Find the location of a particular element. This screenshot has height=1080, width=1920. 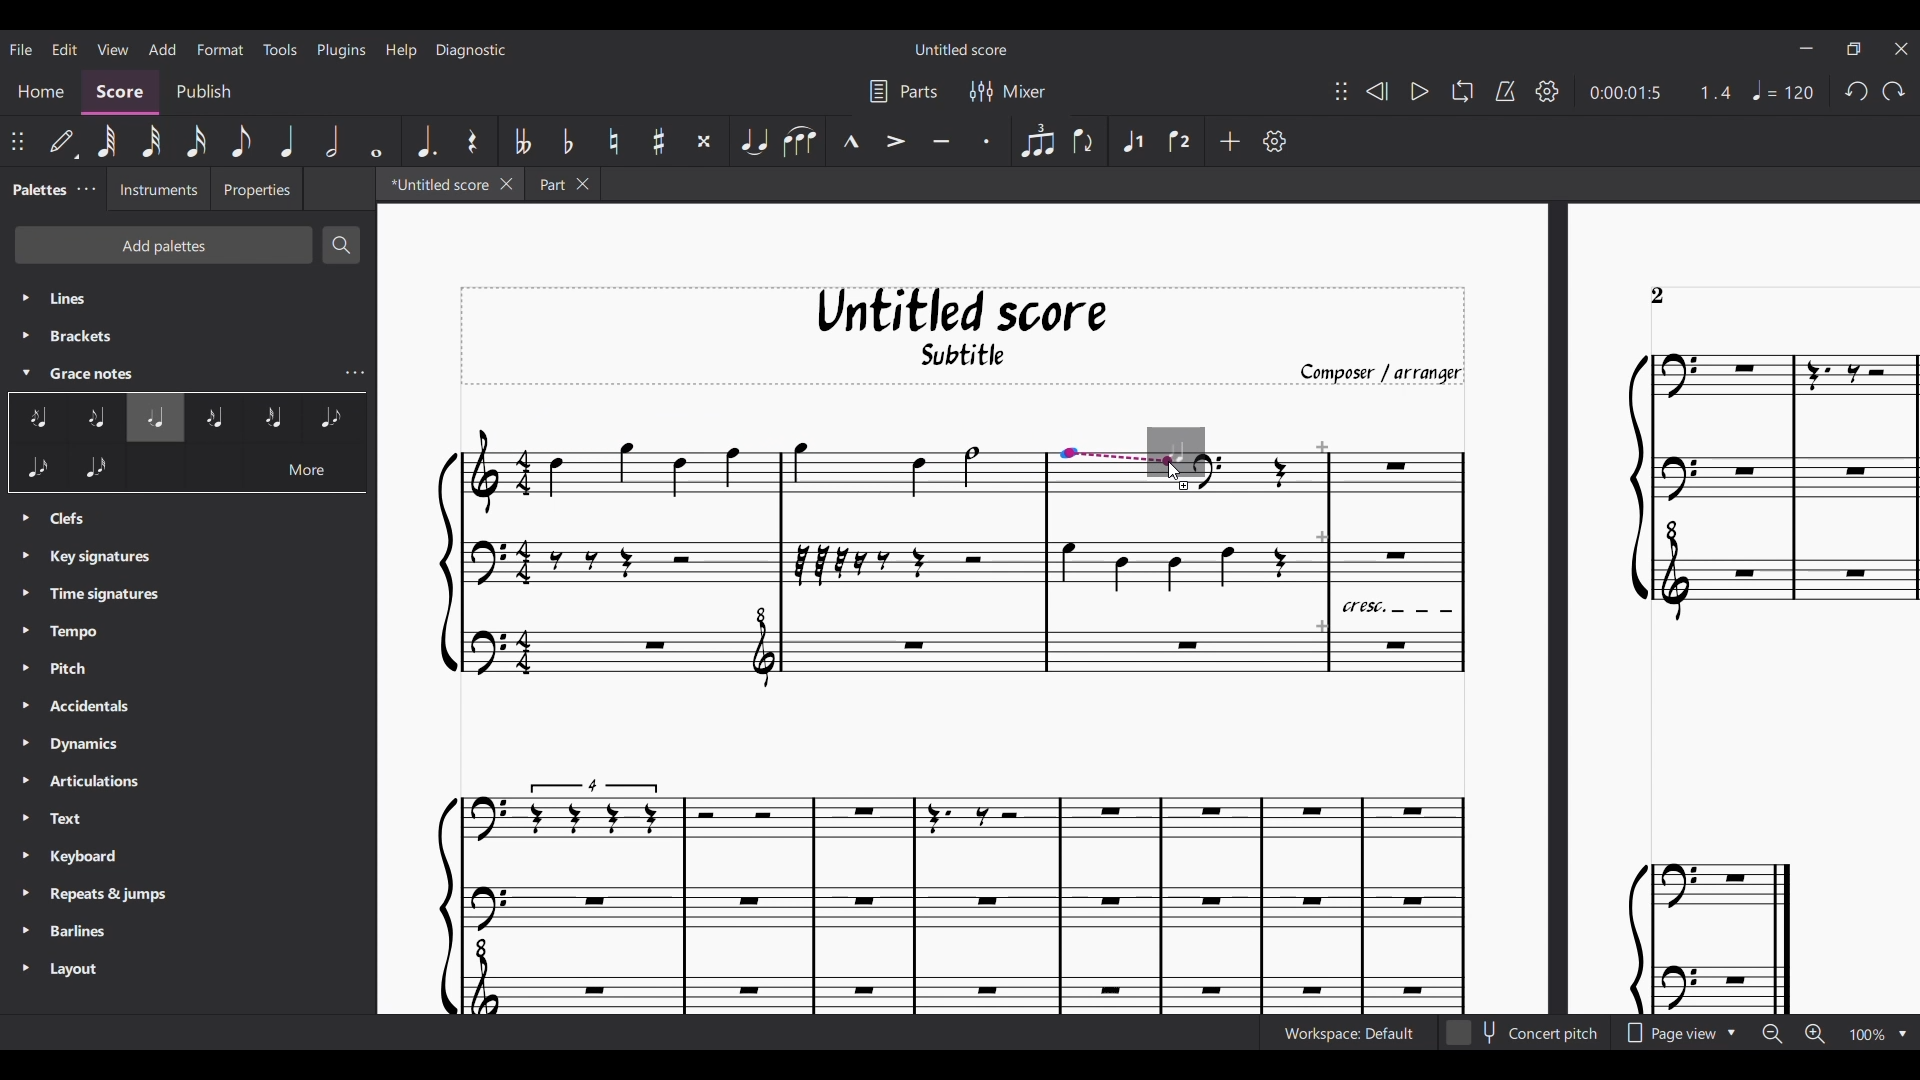

Instruments tab is located at coordinates (158, 188).